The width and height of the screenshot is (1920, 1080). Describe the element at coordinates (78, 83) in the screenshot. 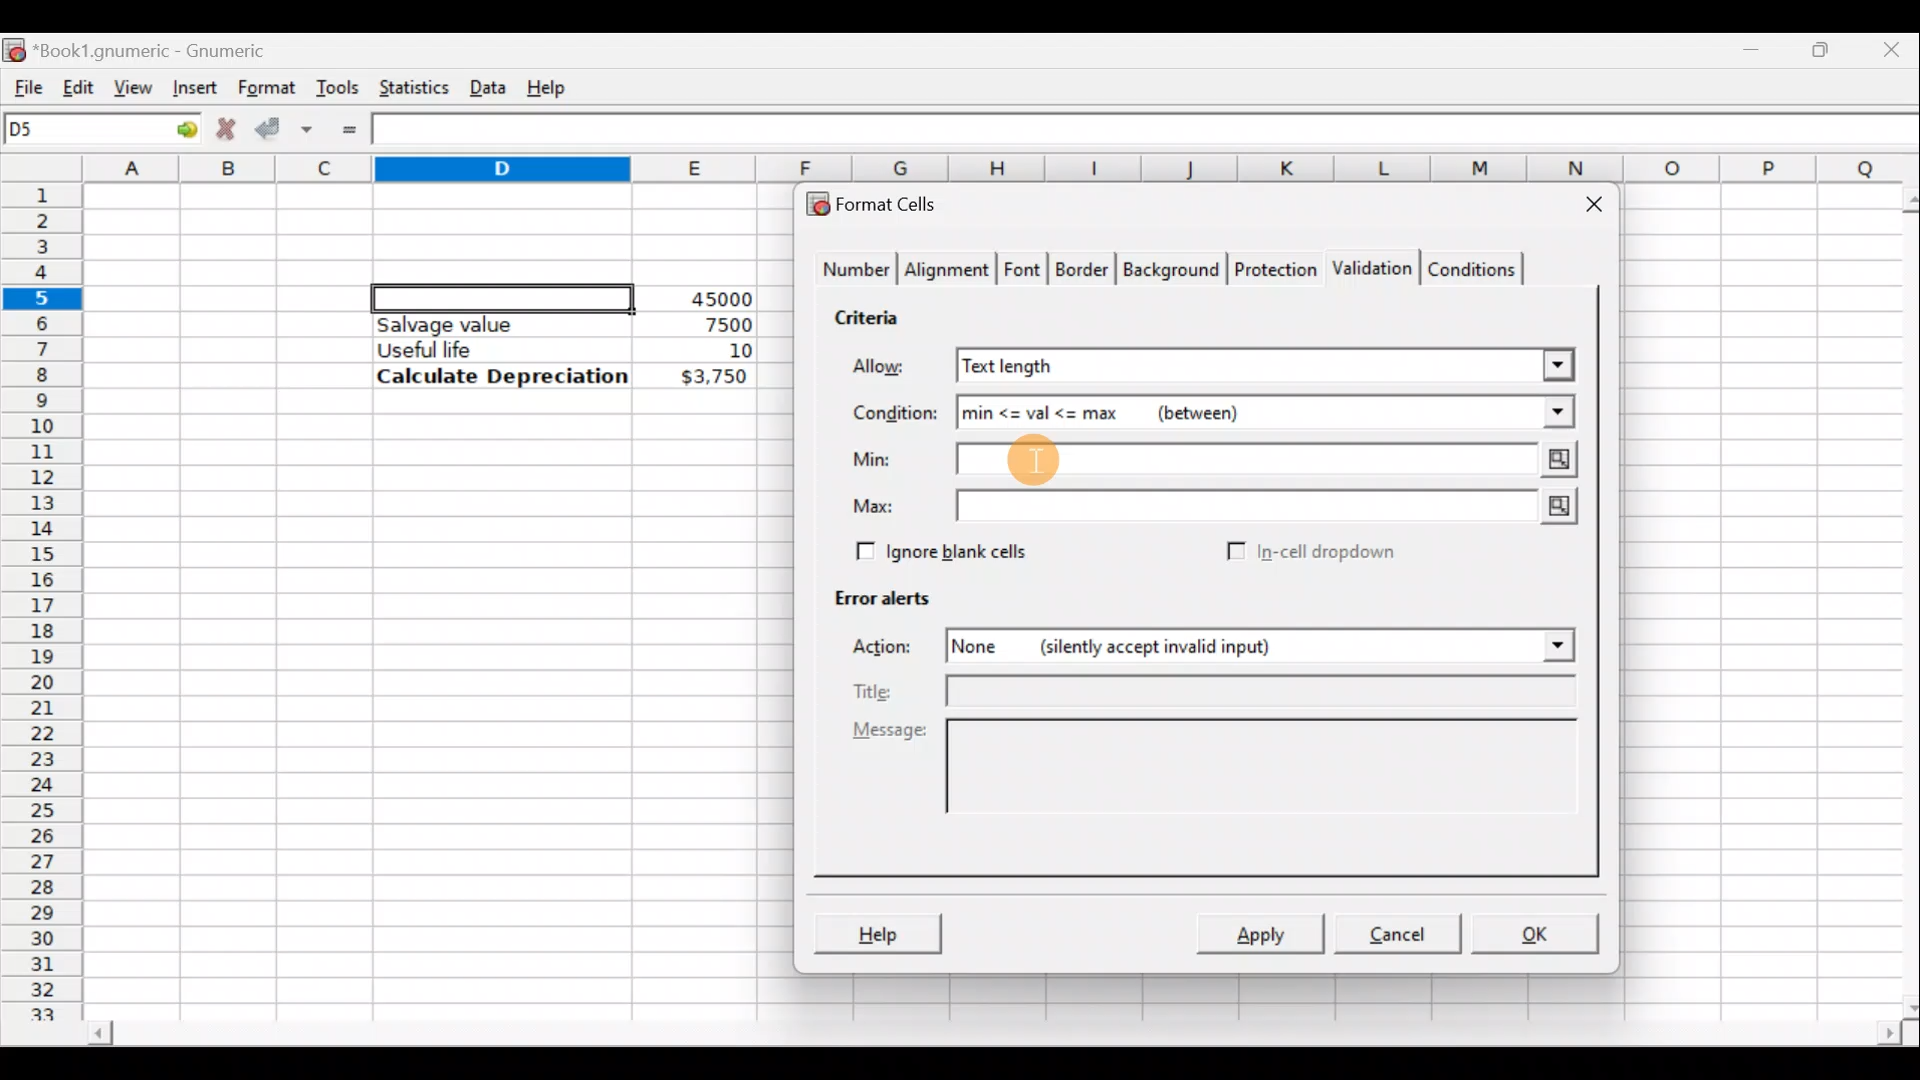

I see `Edit` at that location.